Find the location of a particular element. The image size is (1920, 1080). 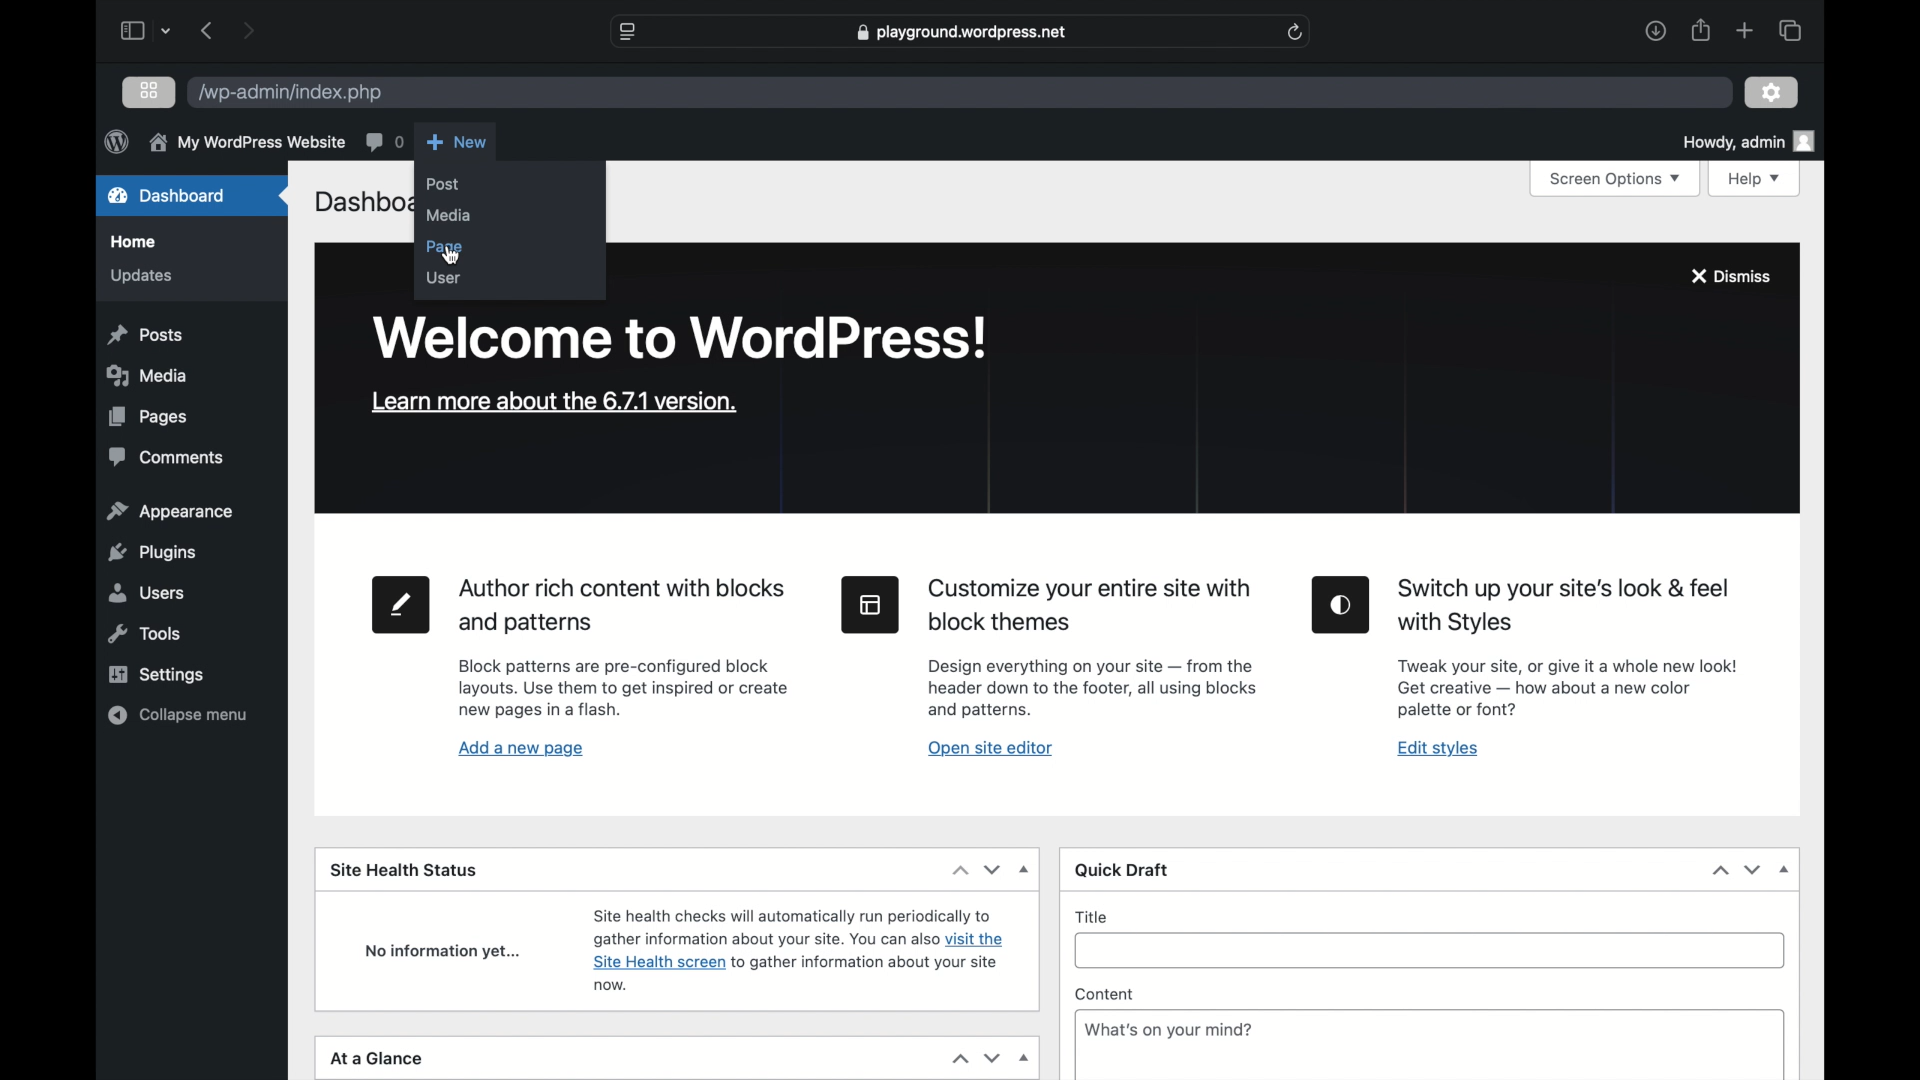

share is located at coordinates (1699, 30).